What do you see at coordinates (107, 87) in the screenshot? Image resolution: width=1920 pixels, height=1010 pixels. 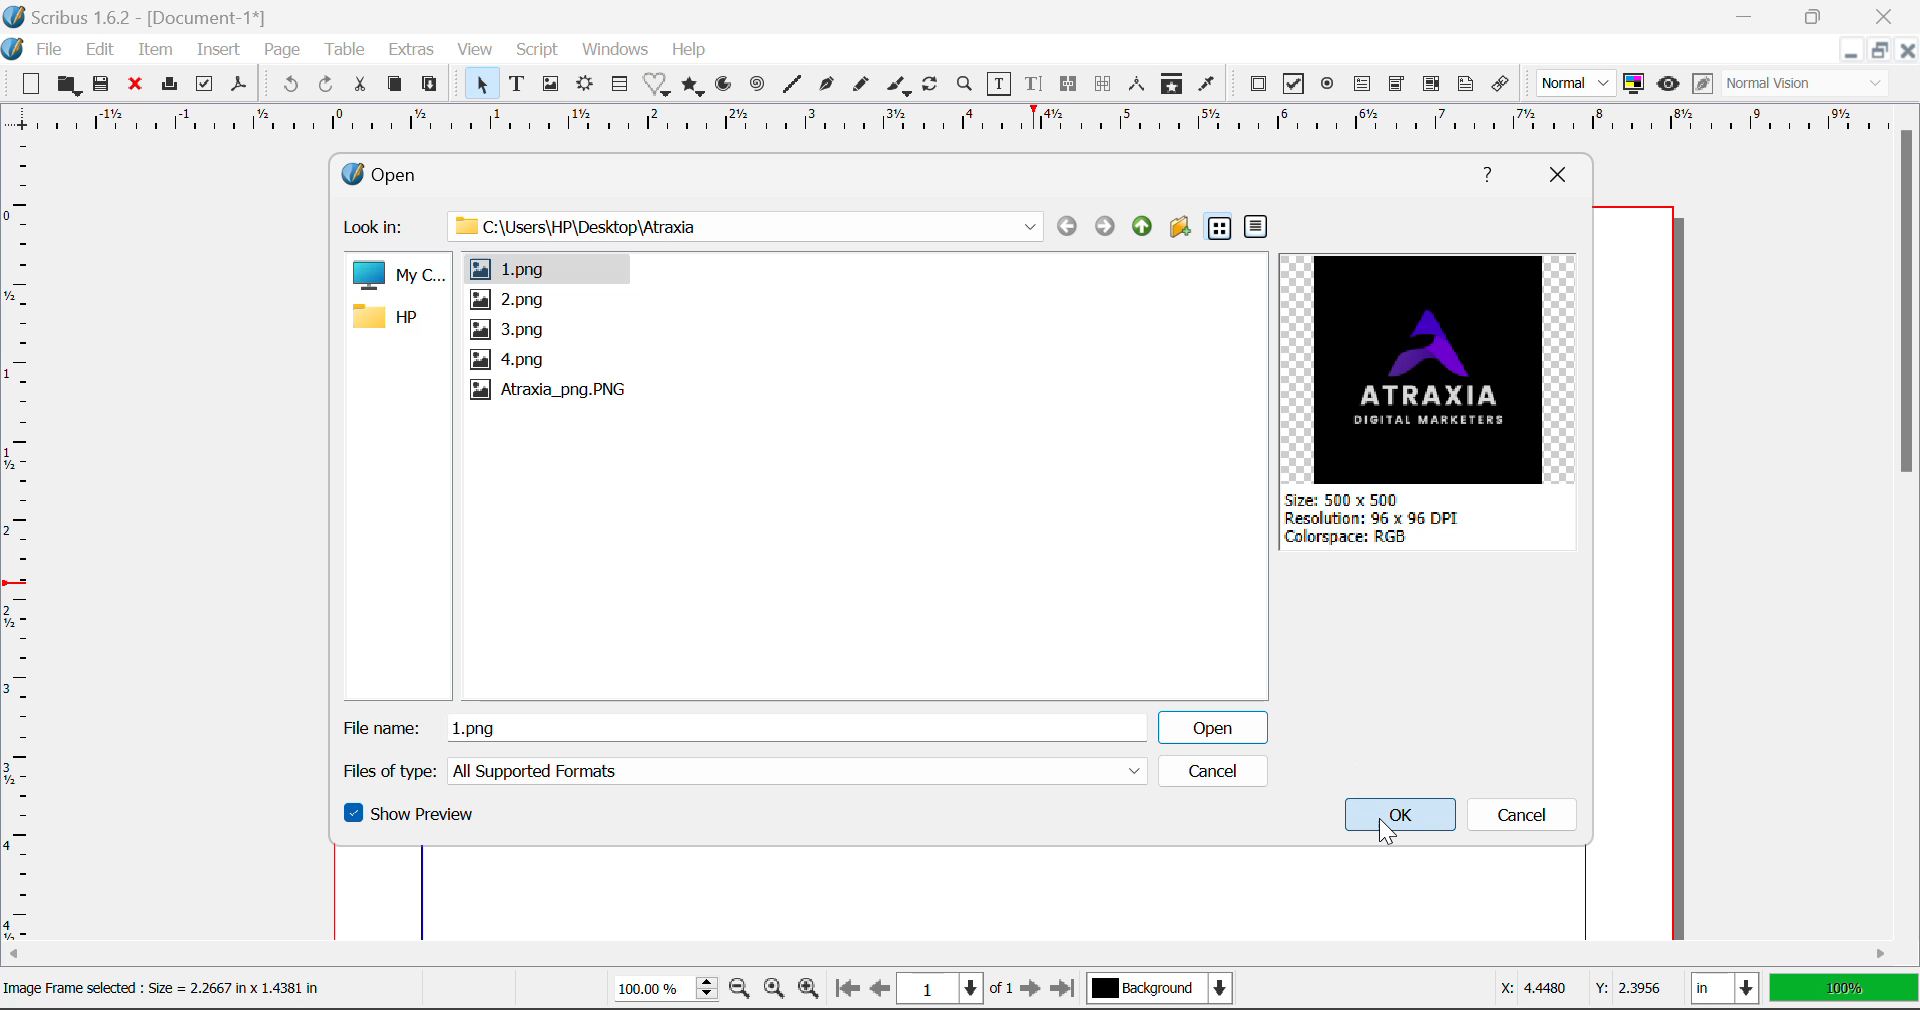 I see `Save` at bounding box center [107, 87].